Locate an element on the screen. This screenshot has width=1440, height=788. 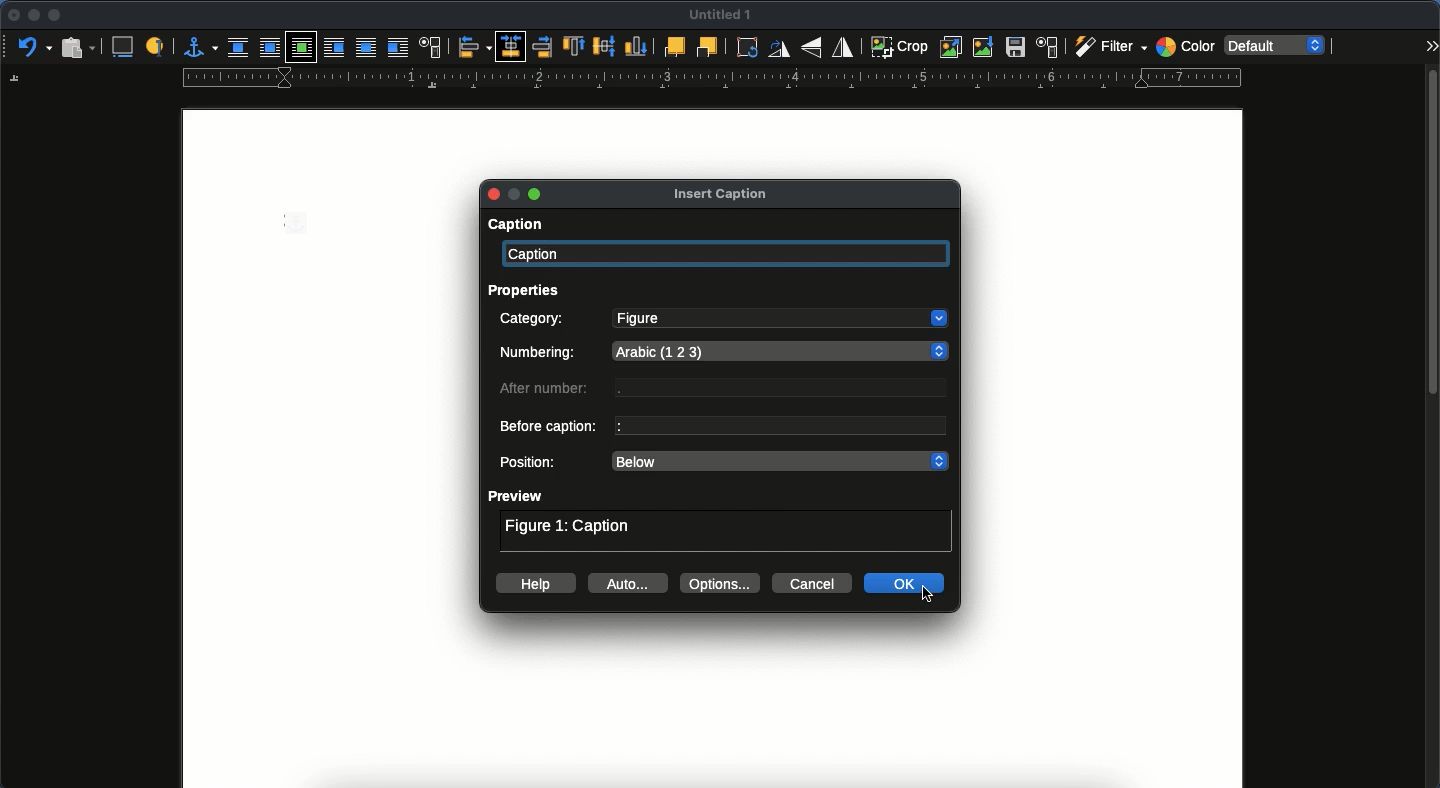
Untiled 1 - name is located at coordinates (723, 14).